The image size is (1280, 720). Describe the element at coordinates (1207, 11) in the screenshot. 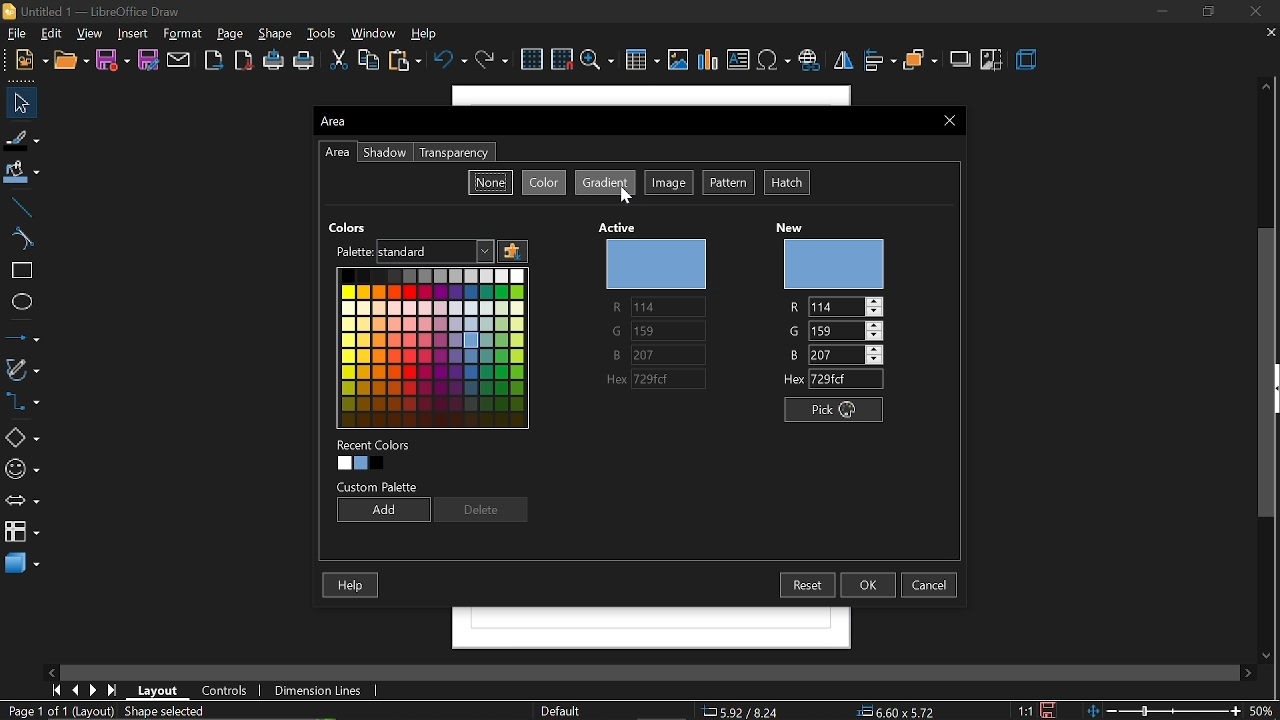

I see `restore down` at that location.